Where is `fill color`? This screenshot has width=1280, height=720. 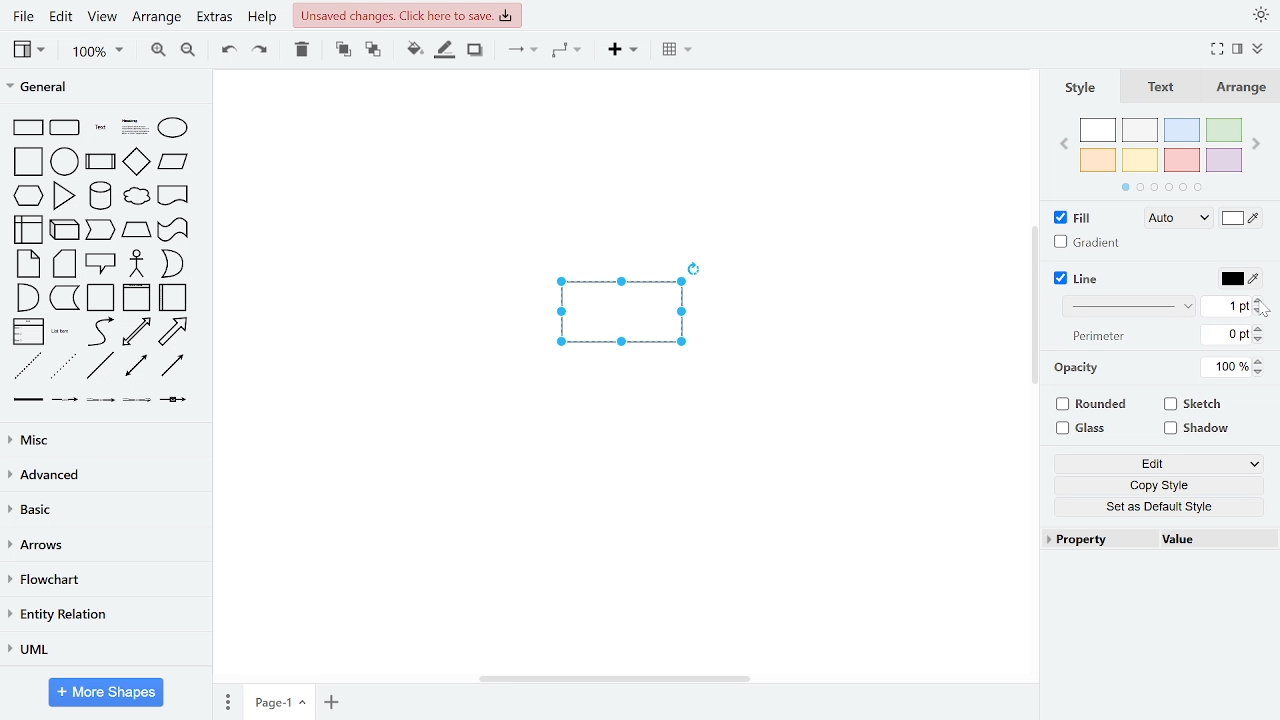
fill color is located at coordinates (412, 51).